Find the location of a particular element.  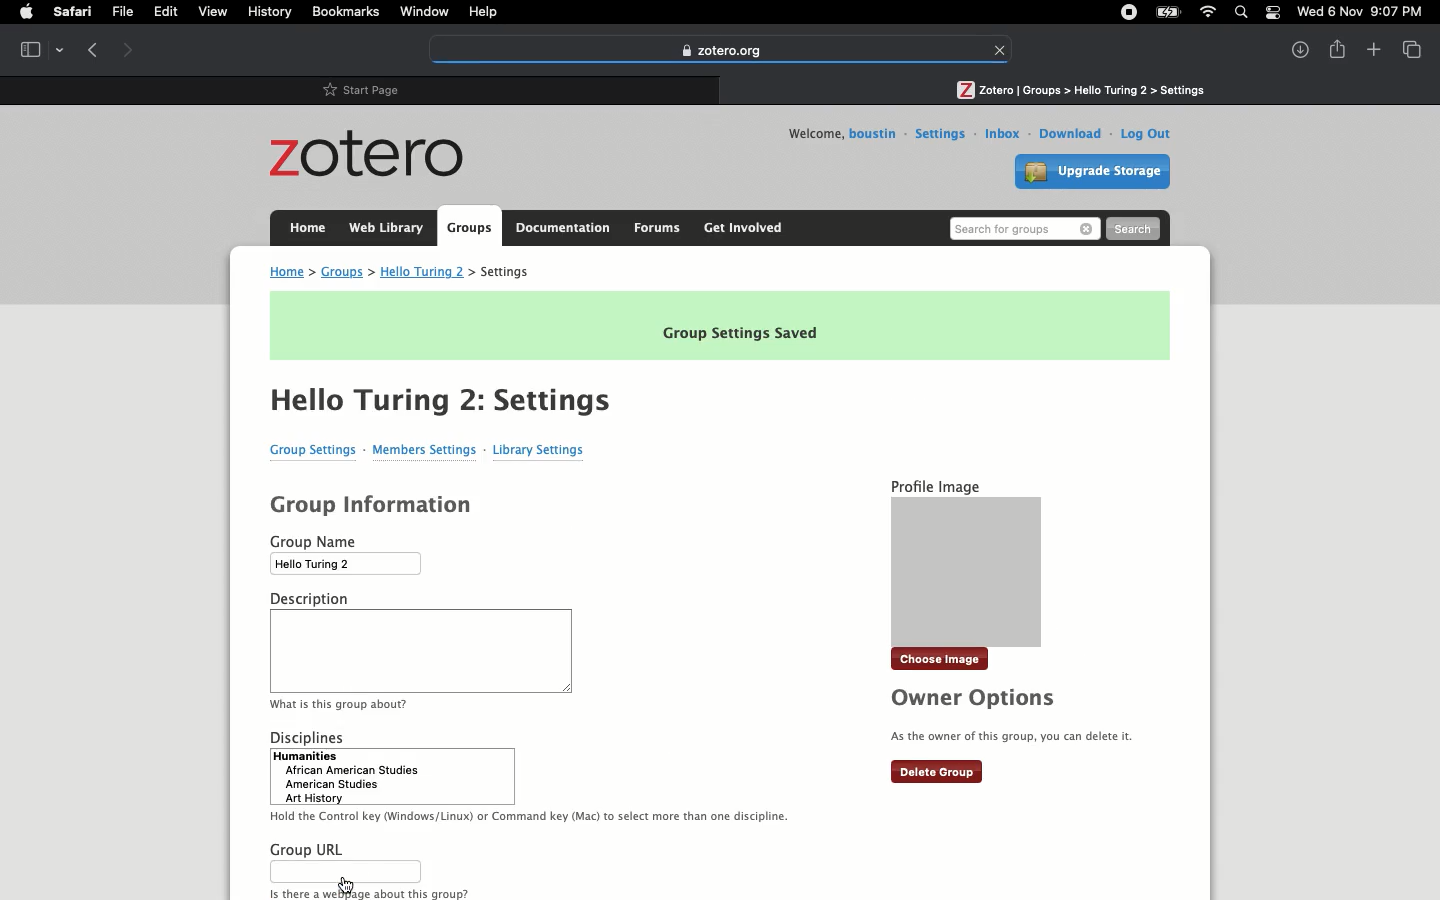

Members settings is located at coordinates (427, 450).